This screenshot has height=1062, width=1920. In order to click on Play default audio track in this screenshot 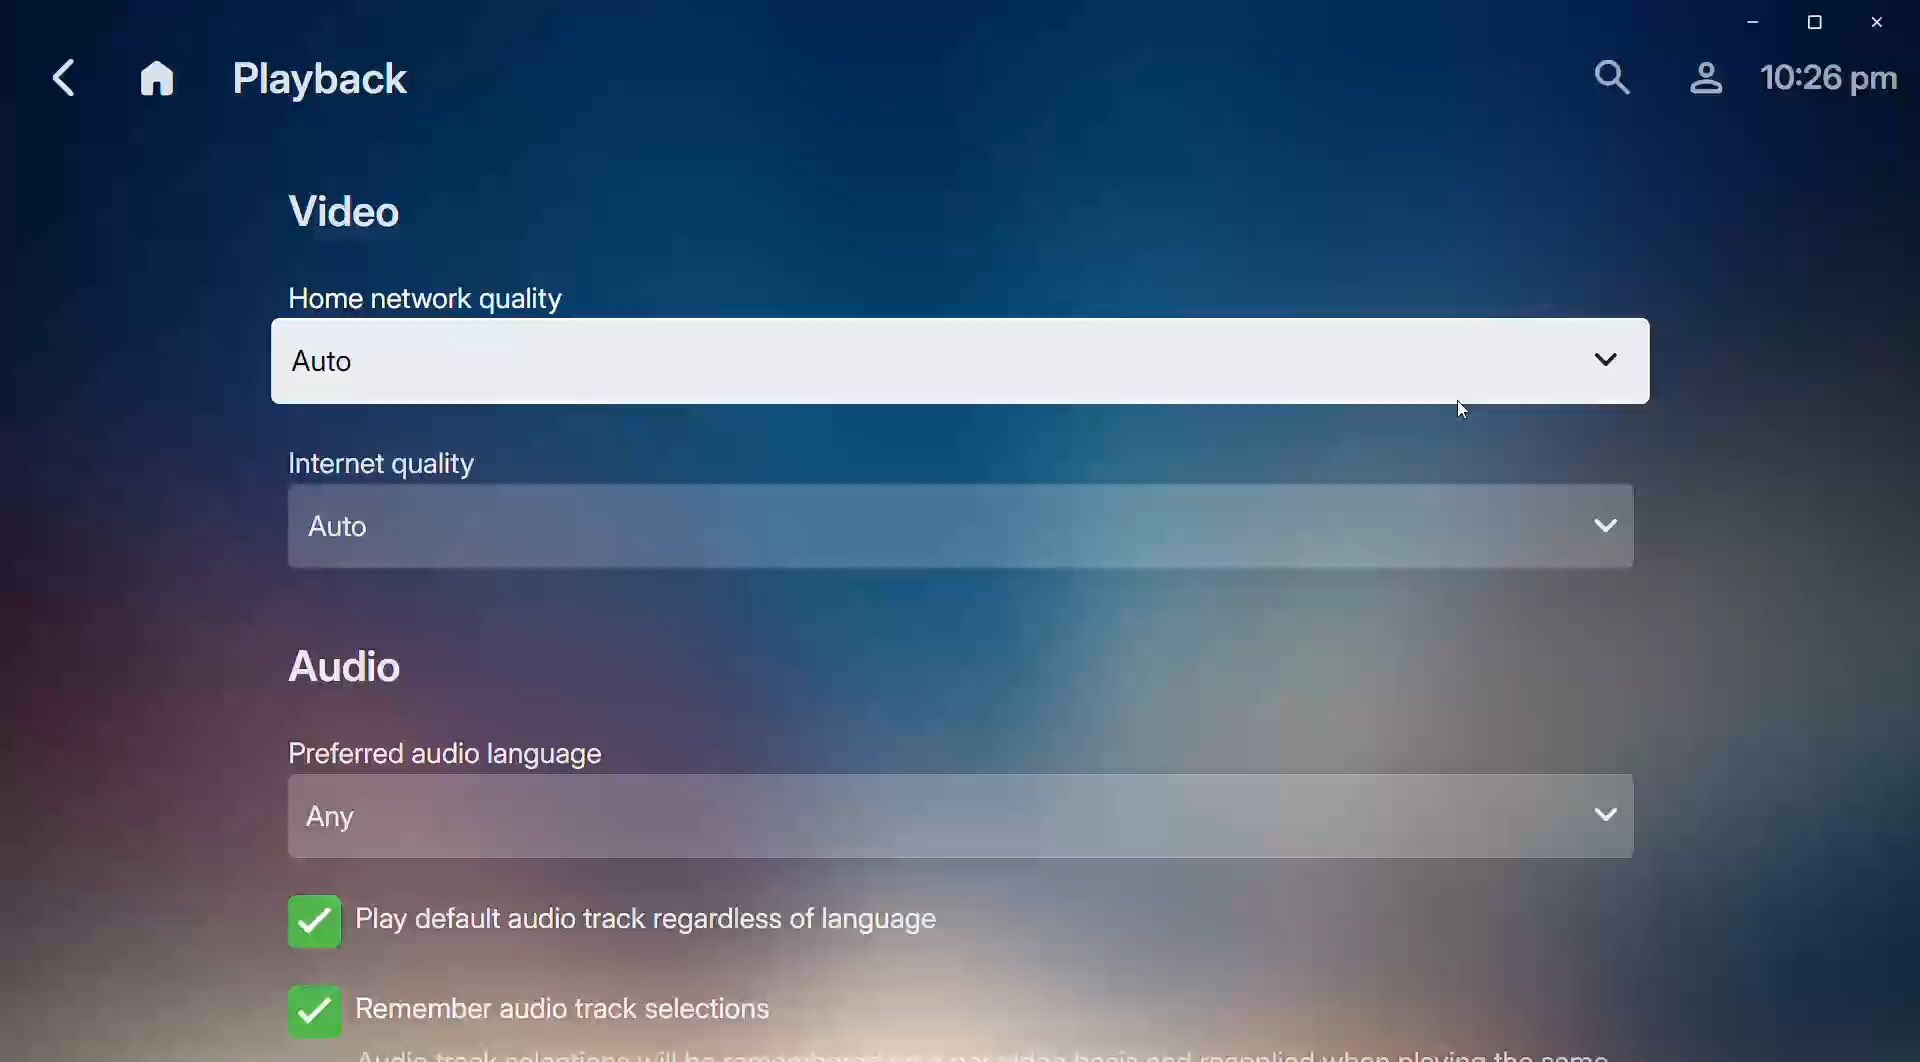, I will do `click(640, 926)`.